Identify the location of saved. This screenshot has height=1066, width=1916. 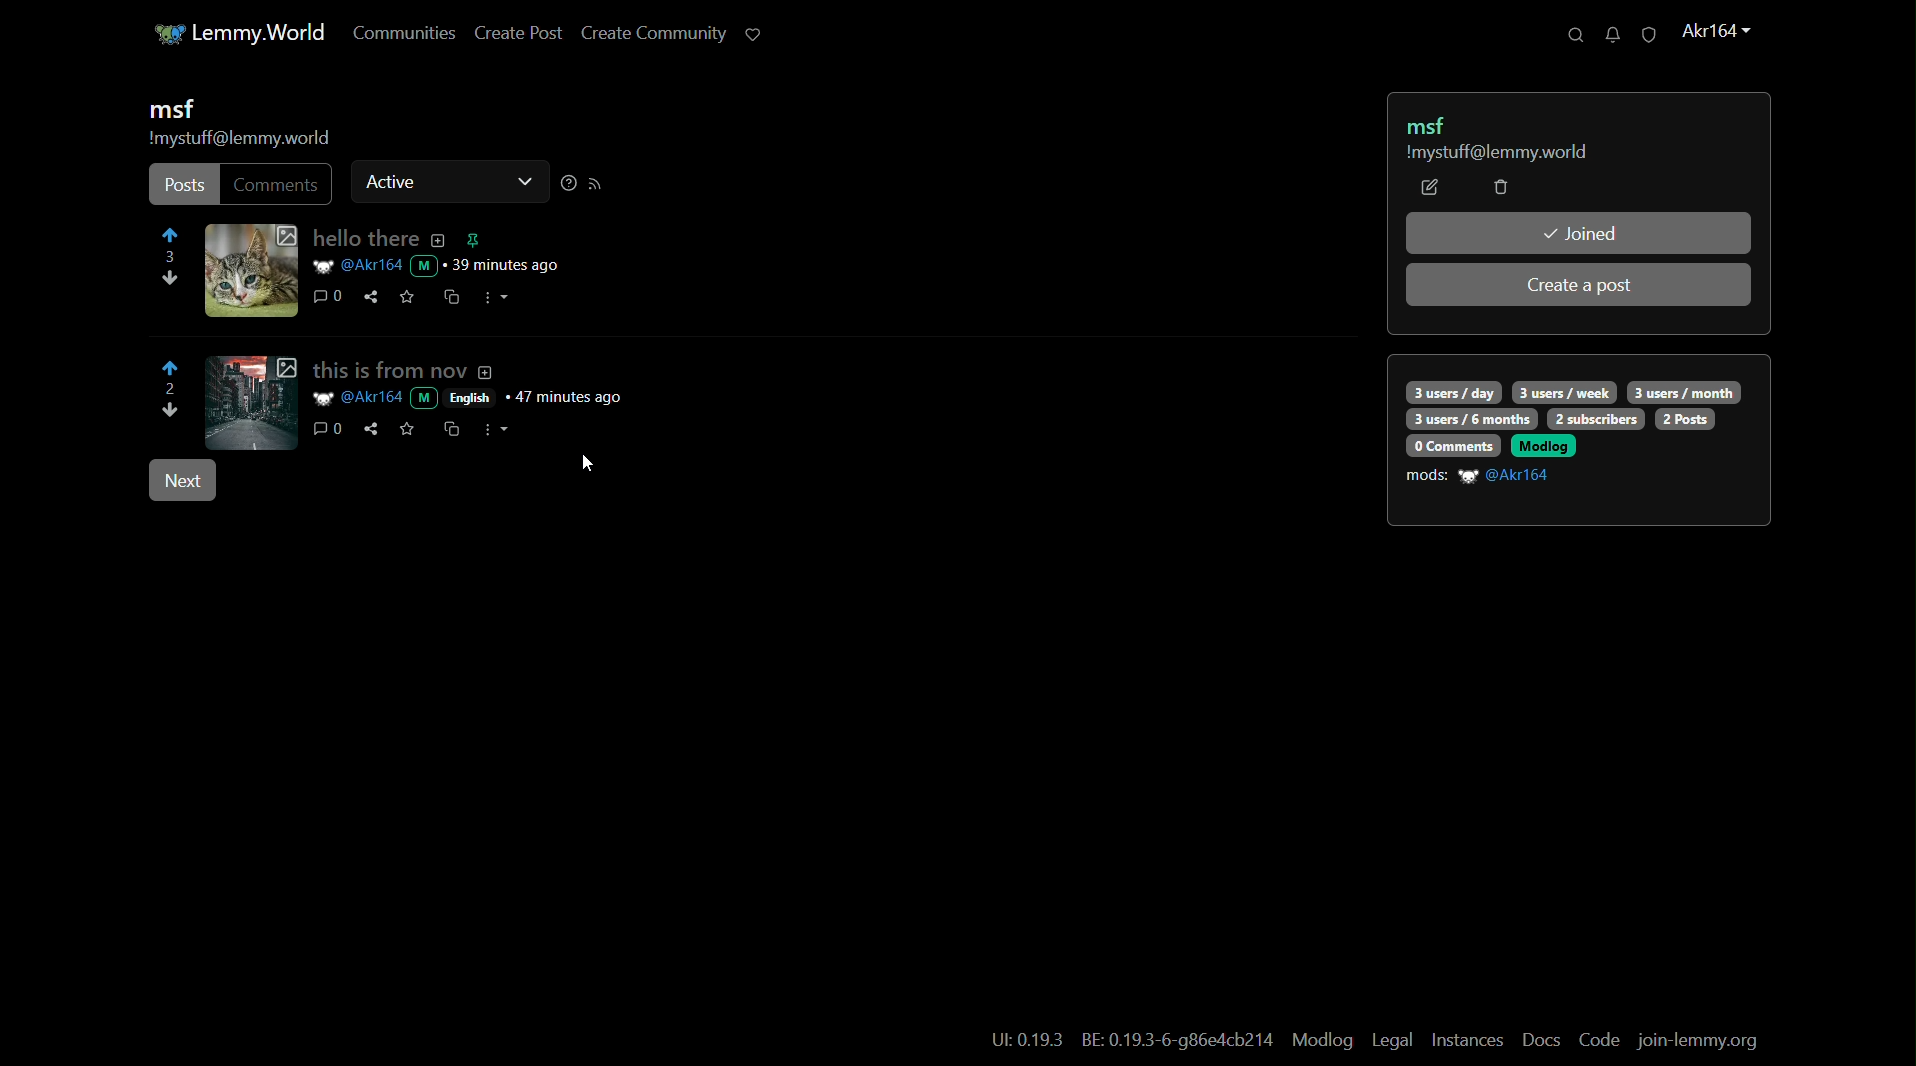
(408, 296).